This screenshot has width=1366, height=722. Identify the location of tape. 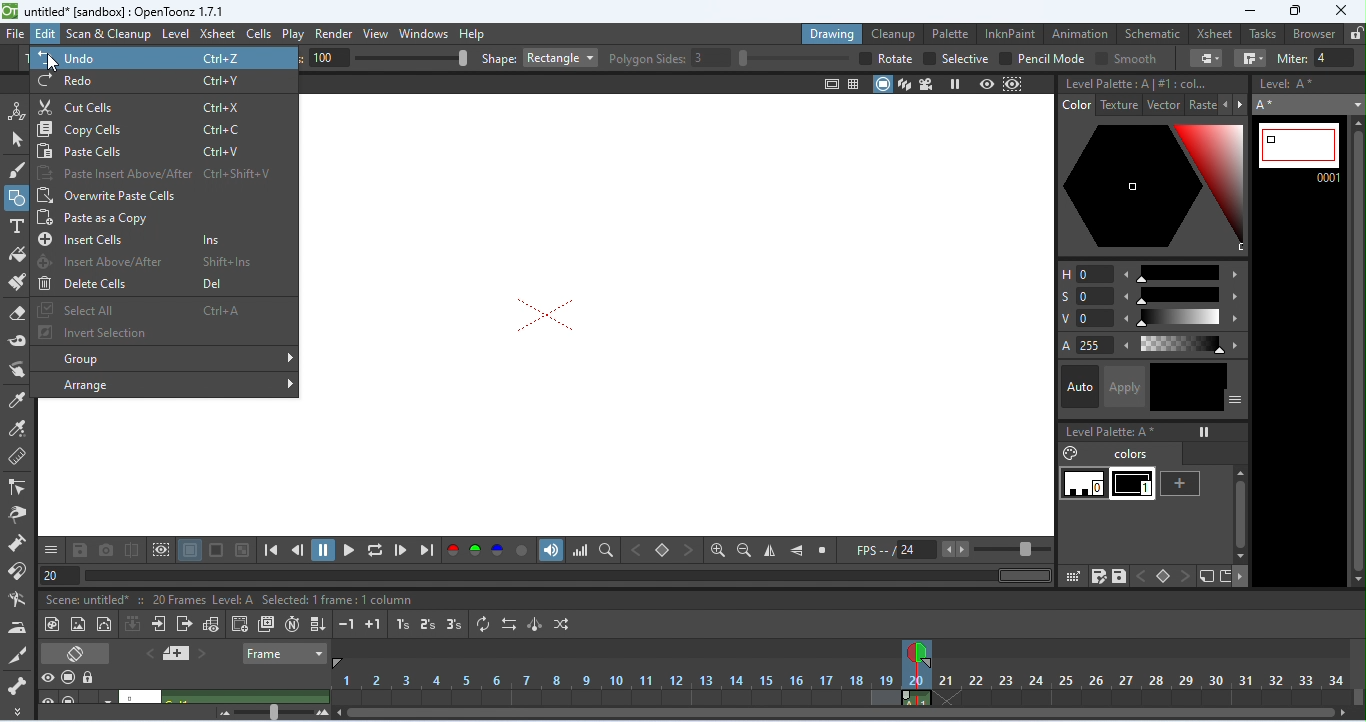
(16, 337).